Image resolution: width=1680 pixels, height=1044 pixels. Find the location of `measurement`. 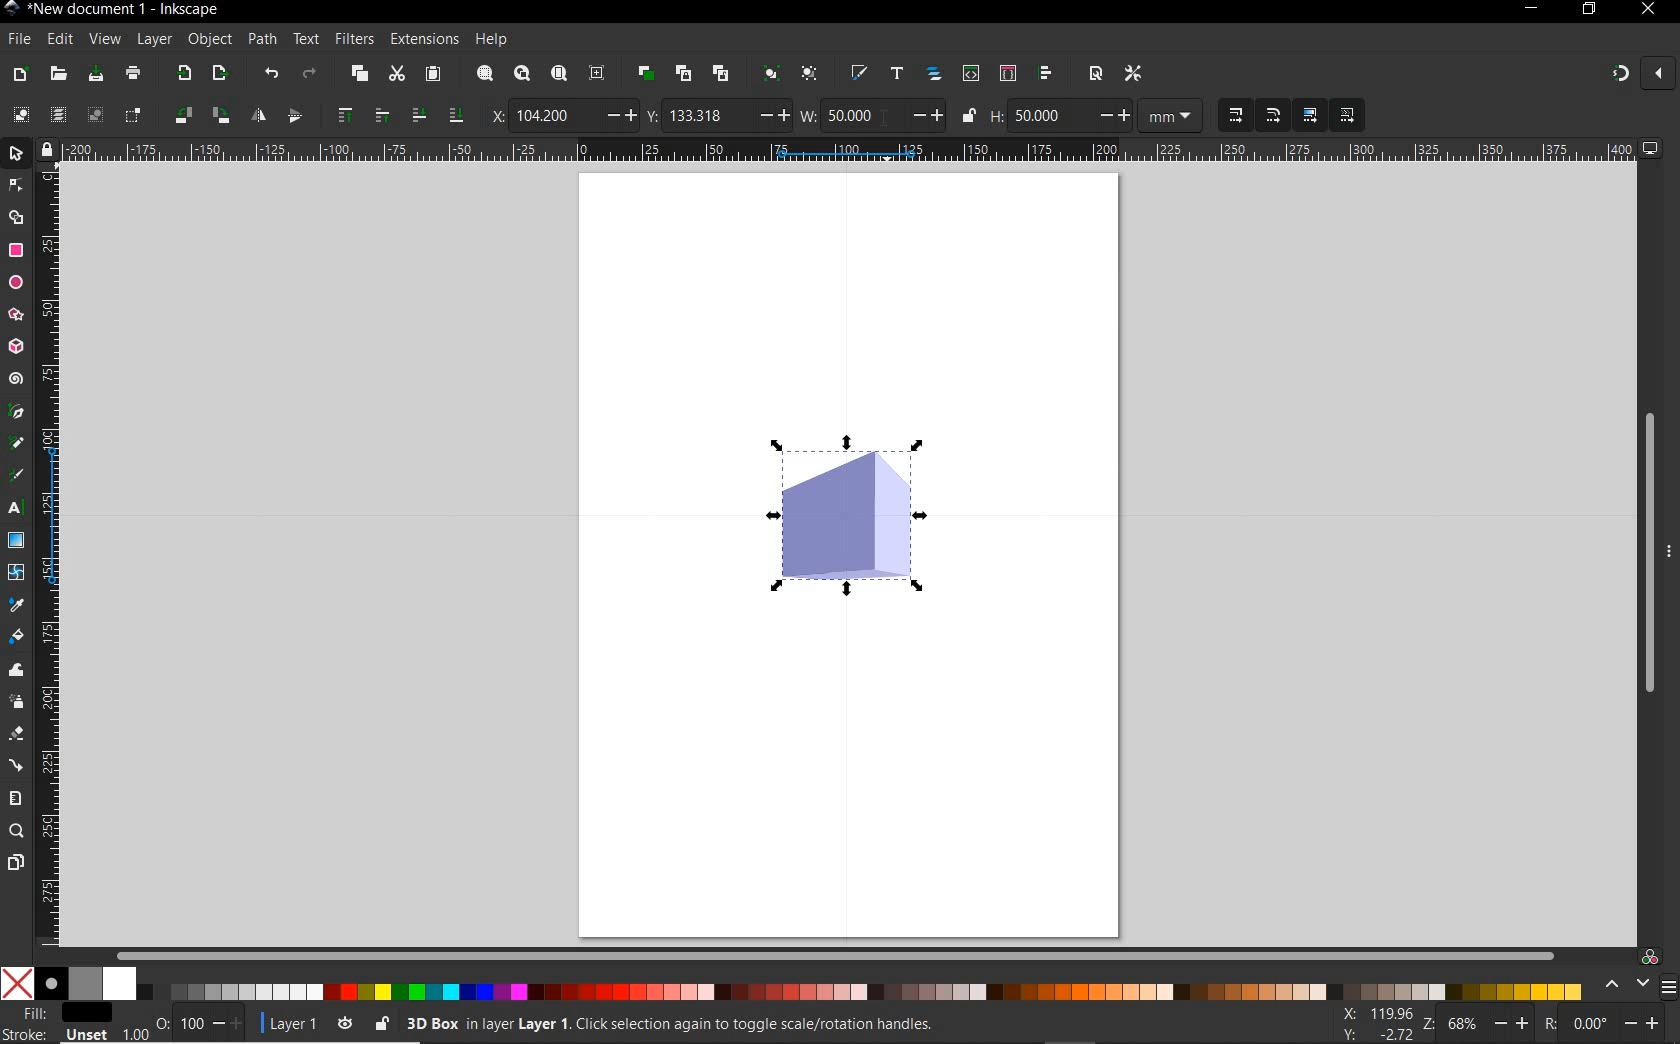

measurement is located at coordinates (1173, 117).